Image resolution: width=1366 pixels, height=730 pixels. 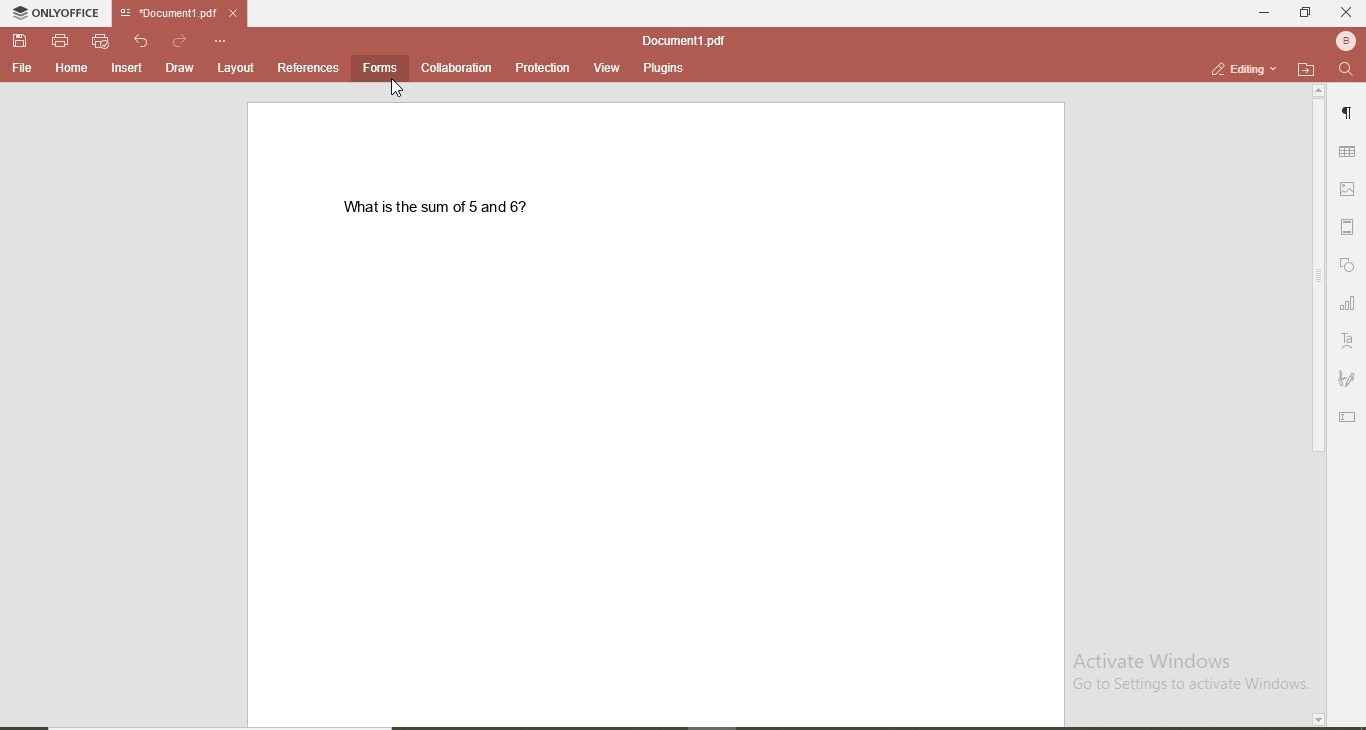 What do you see at coordinates (1350, 338) in the screenshot?
I see `text` at bounding box center [1350, 338].